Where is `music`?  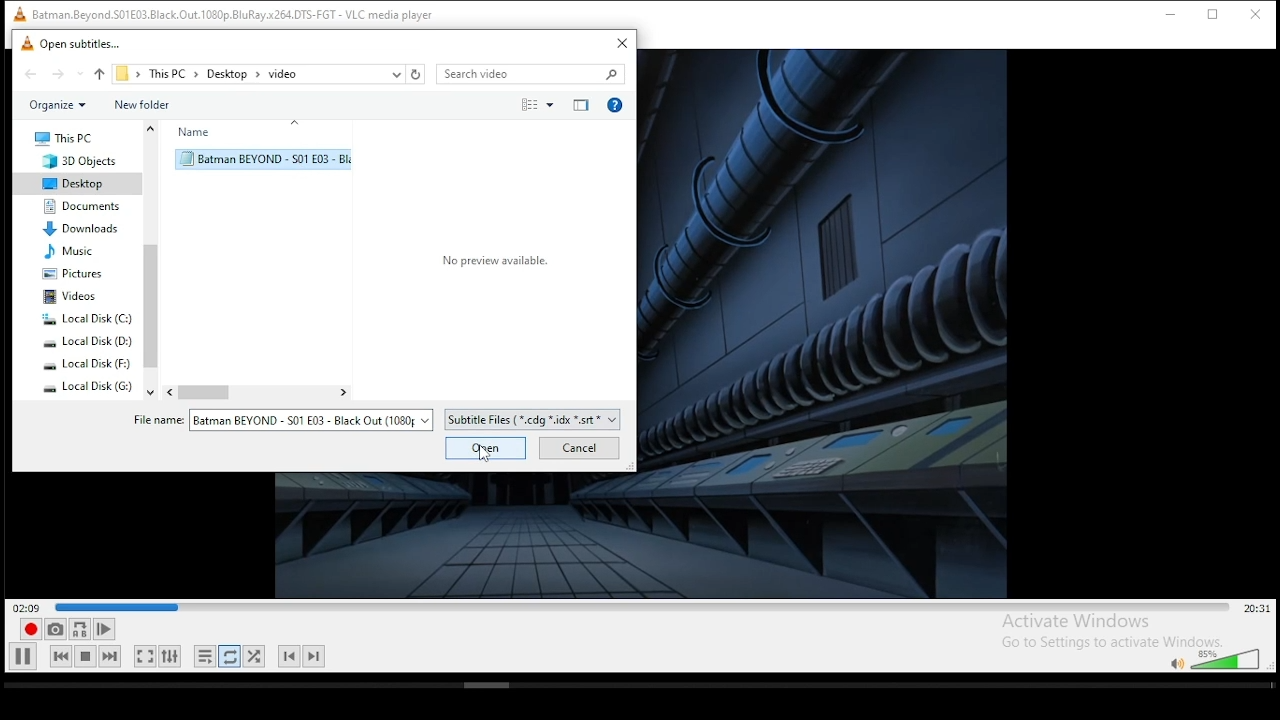
music is located at coordinates (79, 251).